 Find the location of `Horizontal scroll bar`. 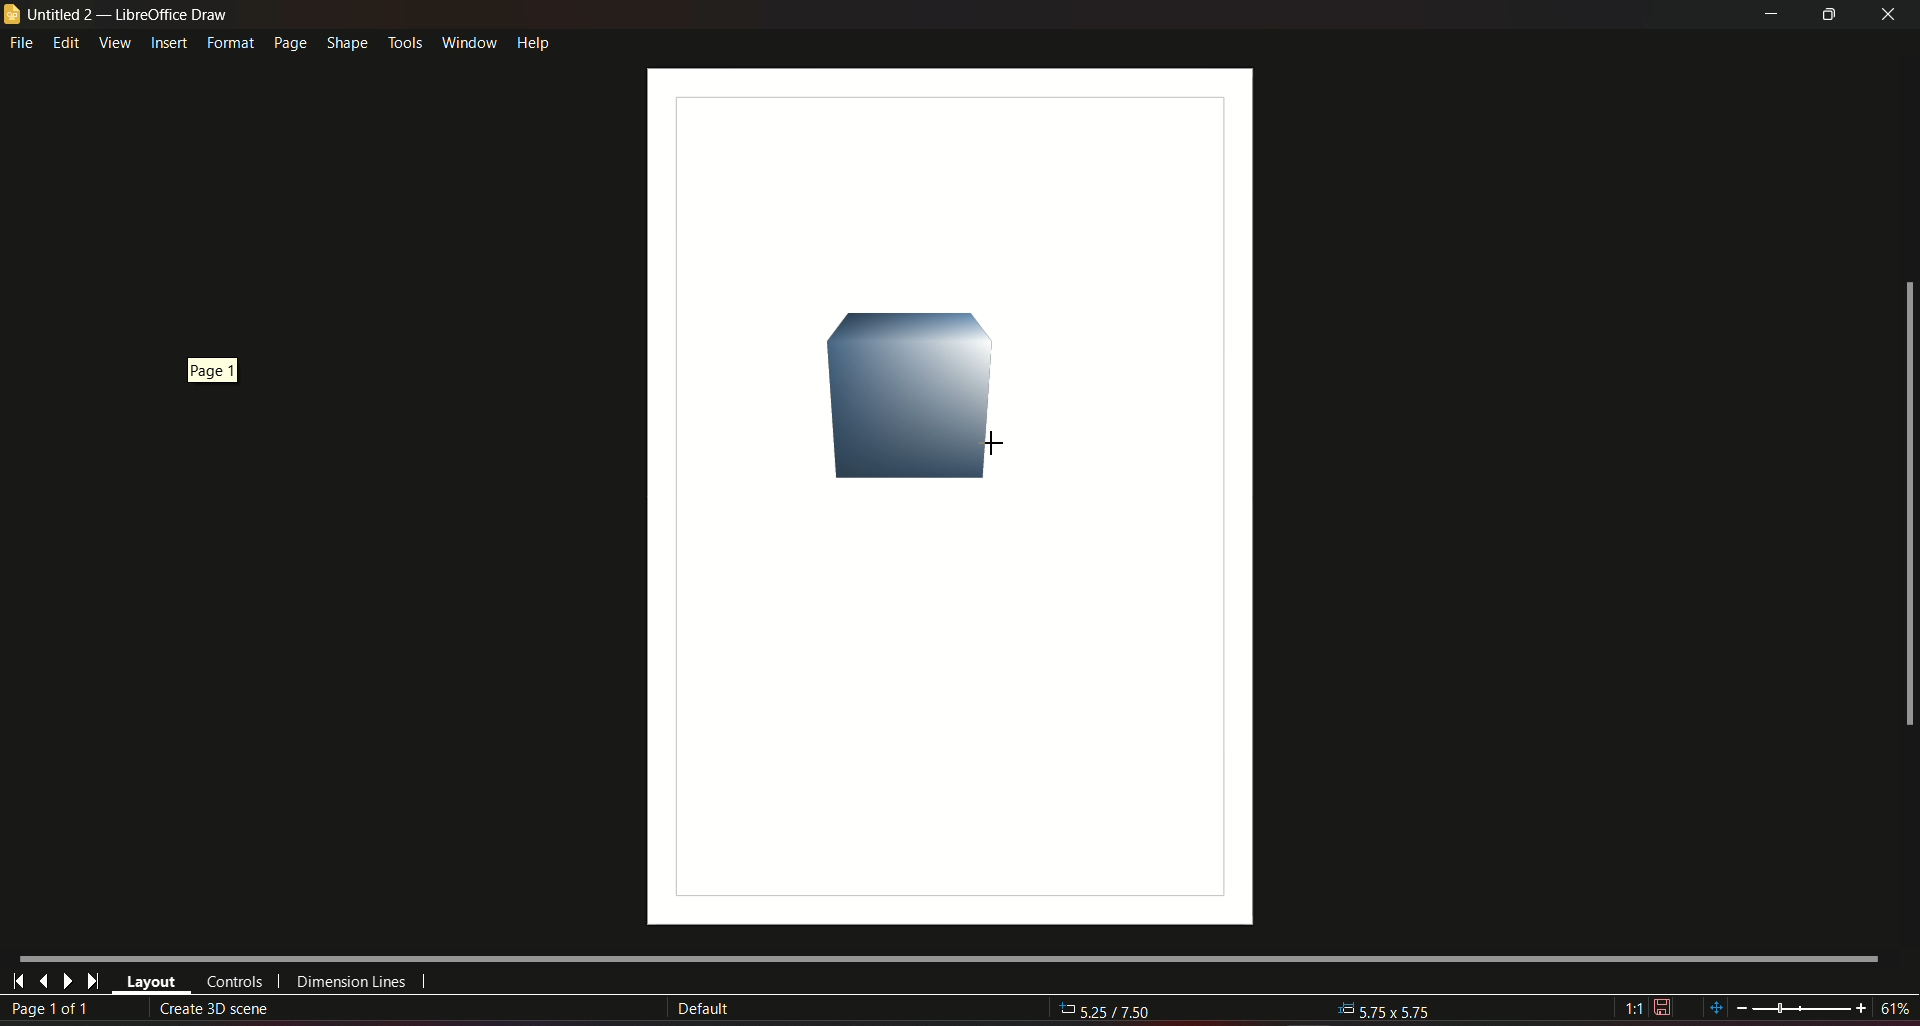

Horizontal scroll bar is located at coordinates (947, 956).